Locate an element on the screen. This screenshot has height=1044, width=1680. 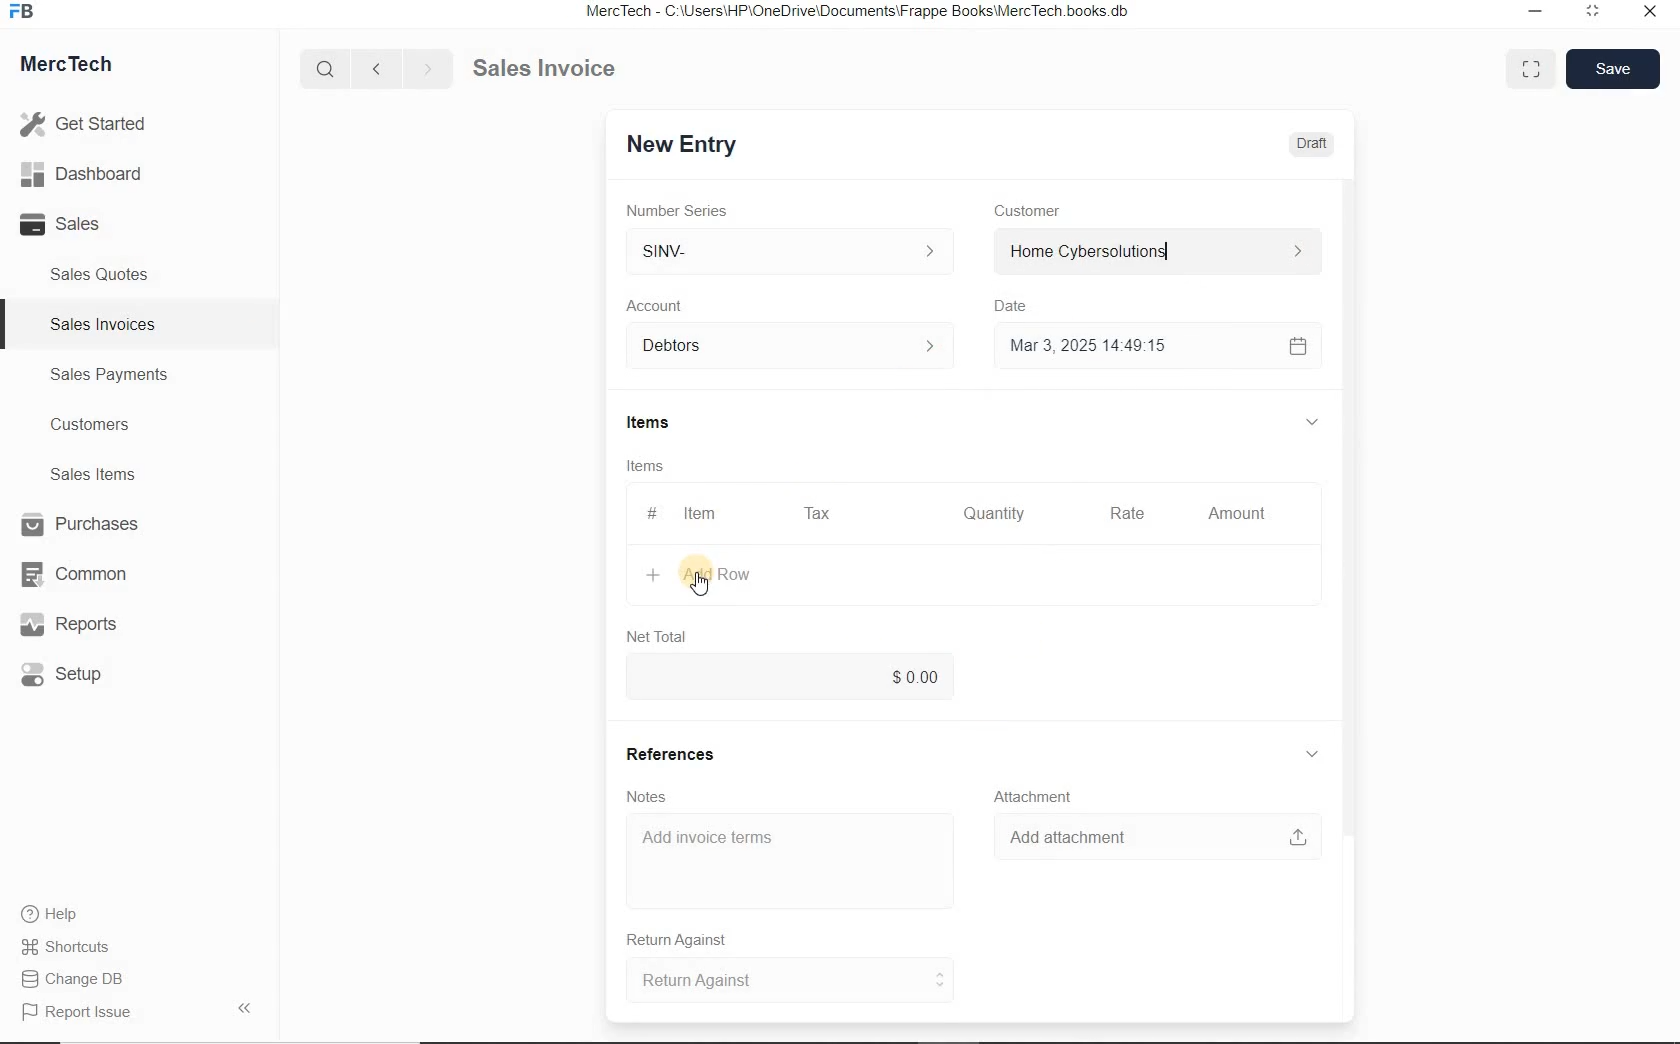
Maximum is located at coordinates (1593, 14).